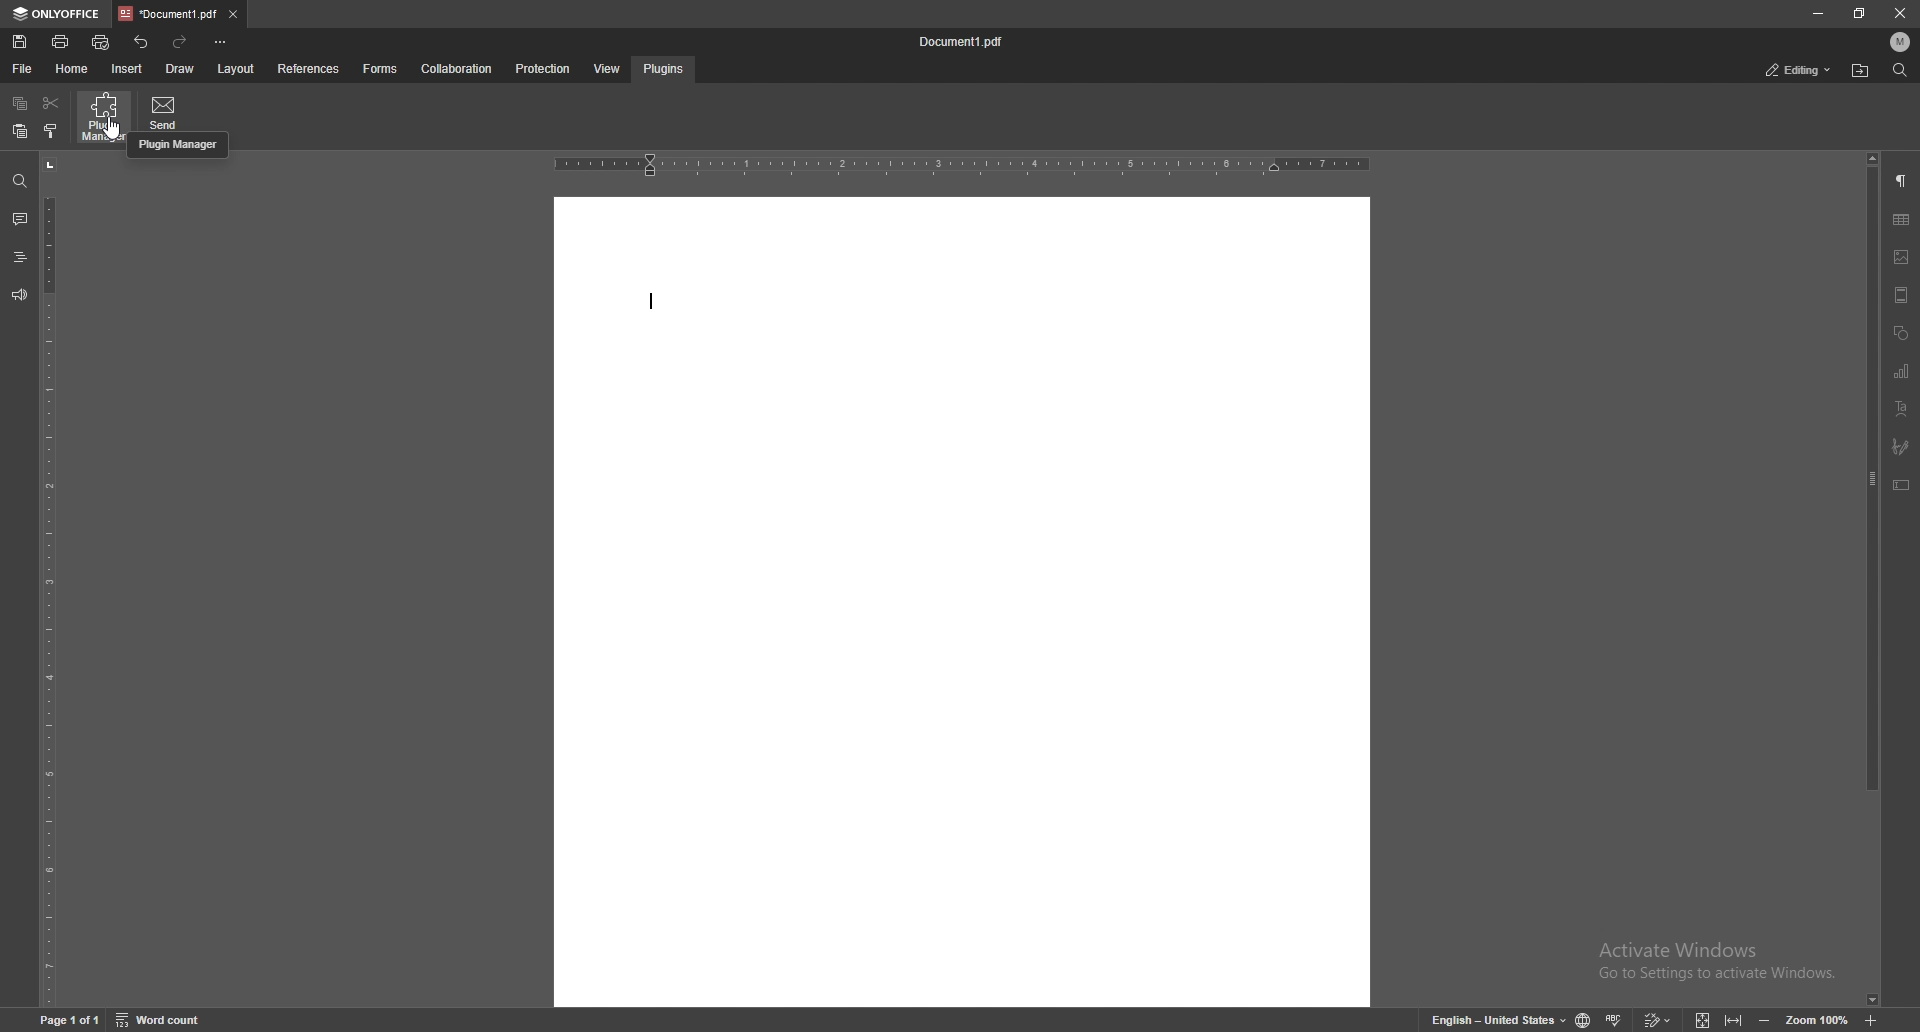  What do you see at coordinates (962, 603) in the screenshot?
I see `document` at bounding box center [962, 603].